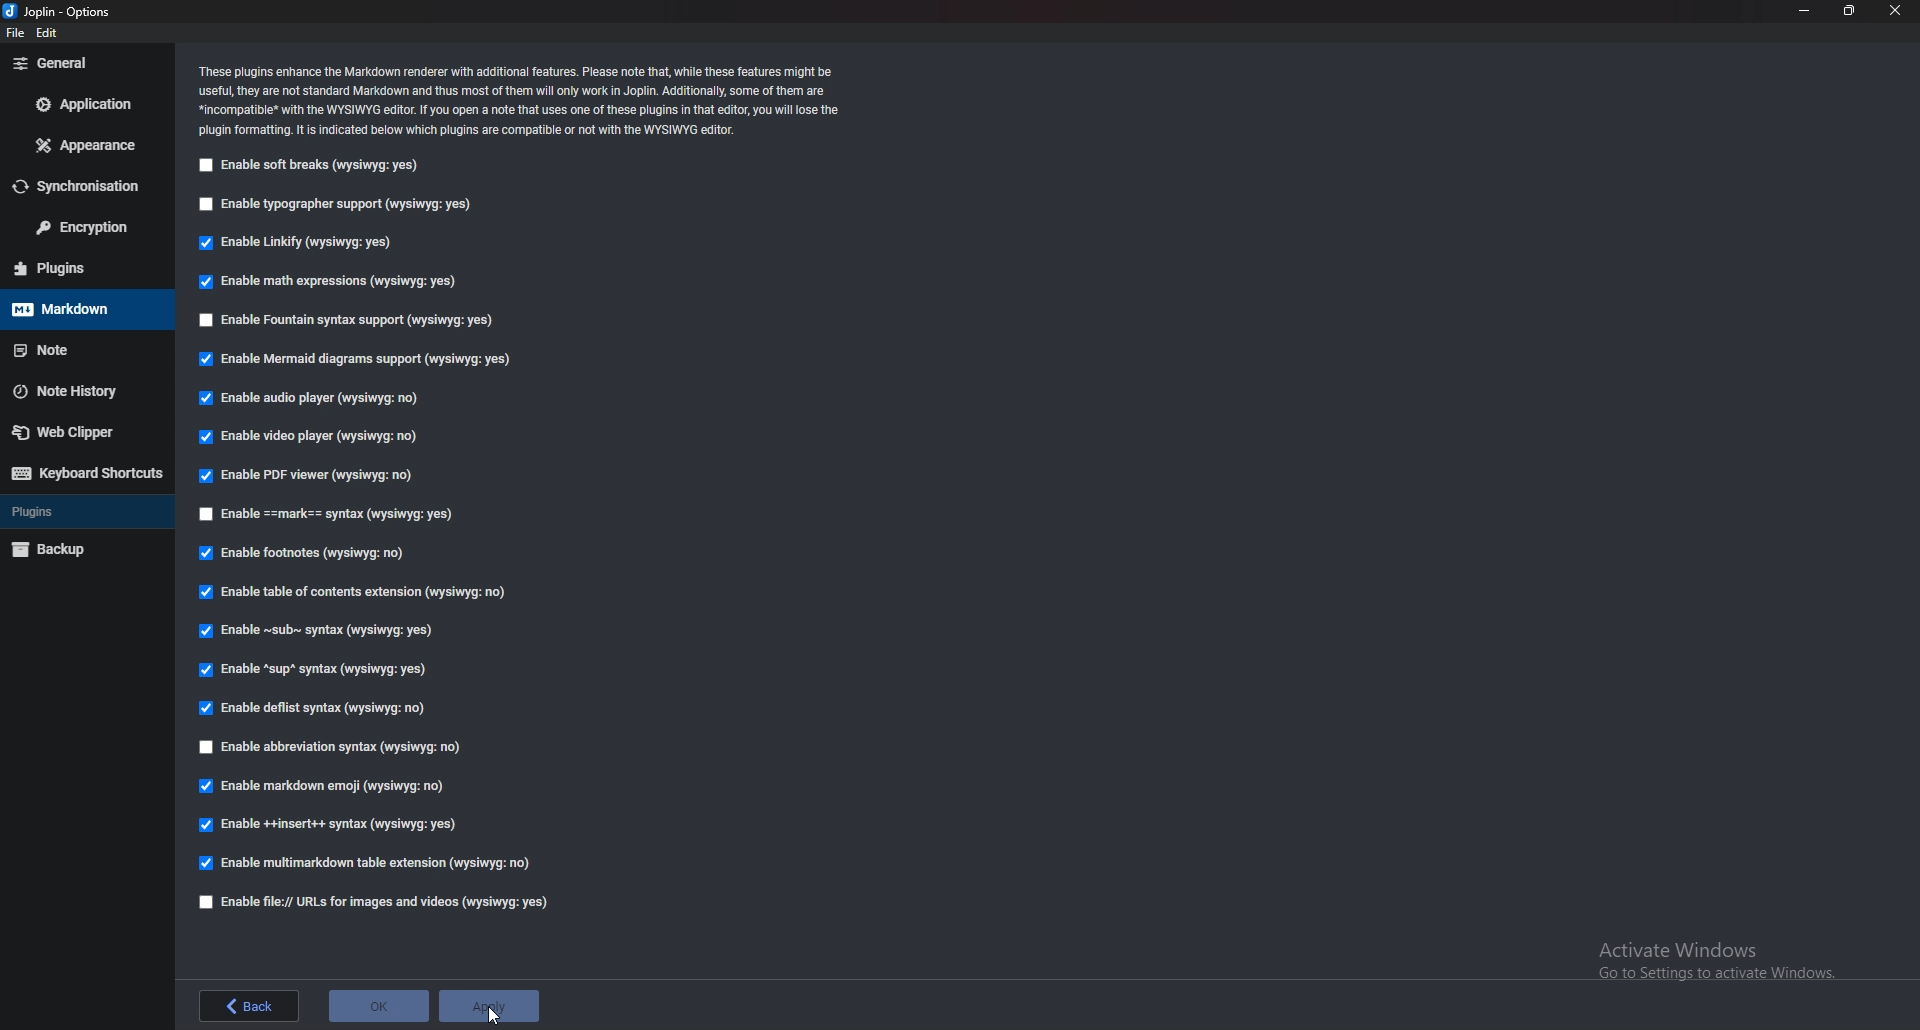 The image size is (1920, 1030). Describe the element at coordinates (1896, 10) in the screenshot. I see `close` at that location.